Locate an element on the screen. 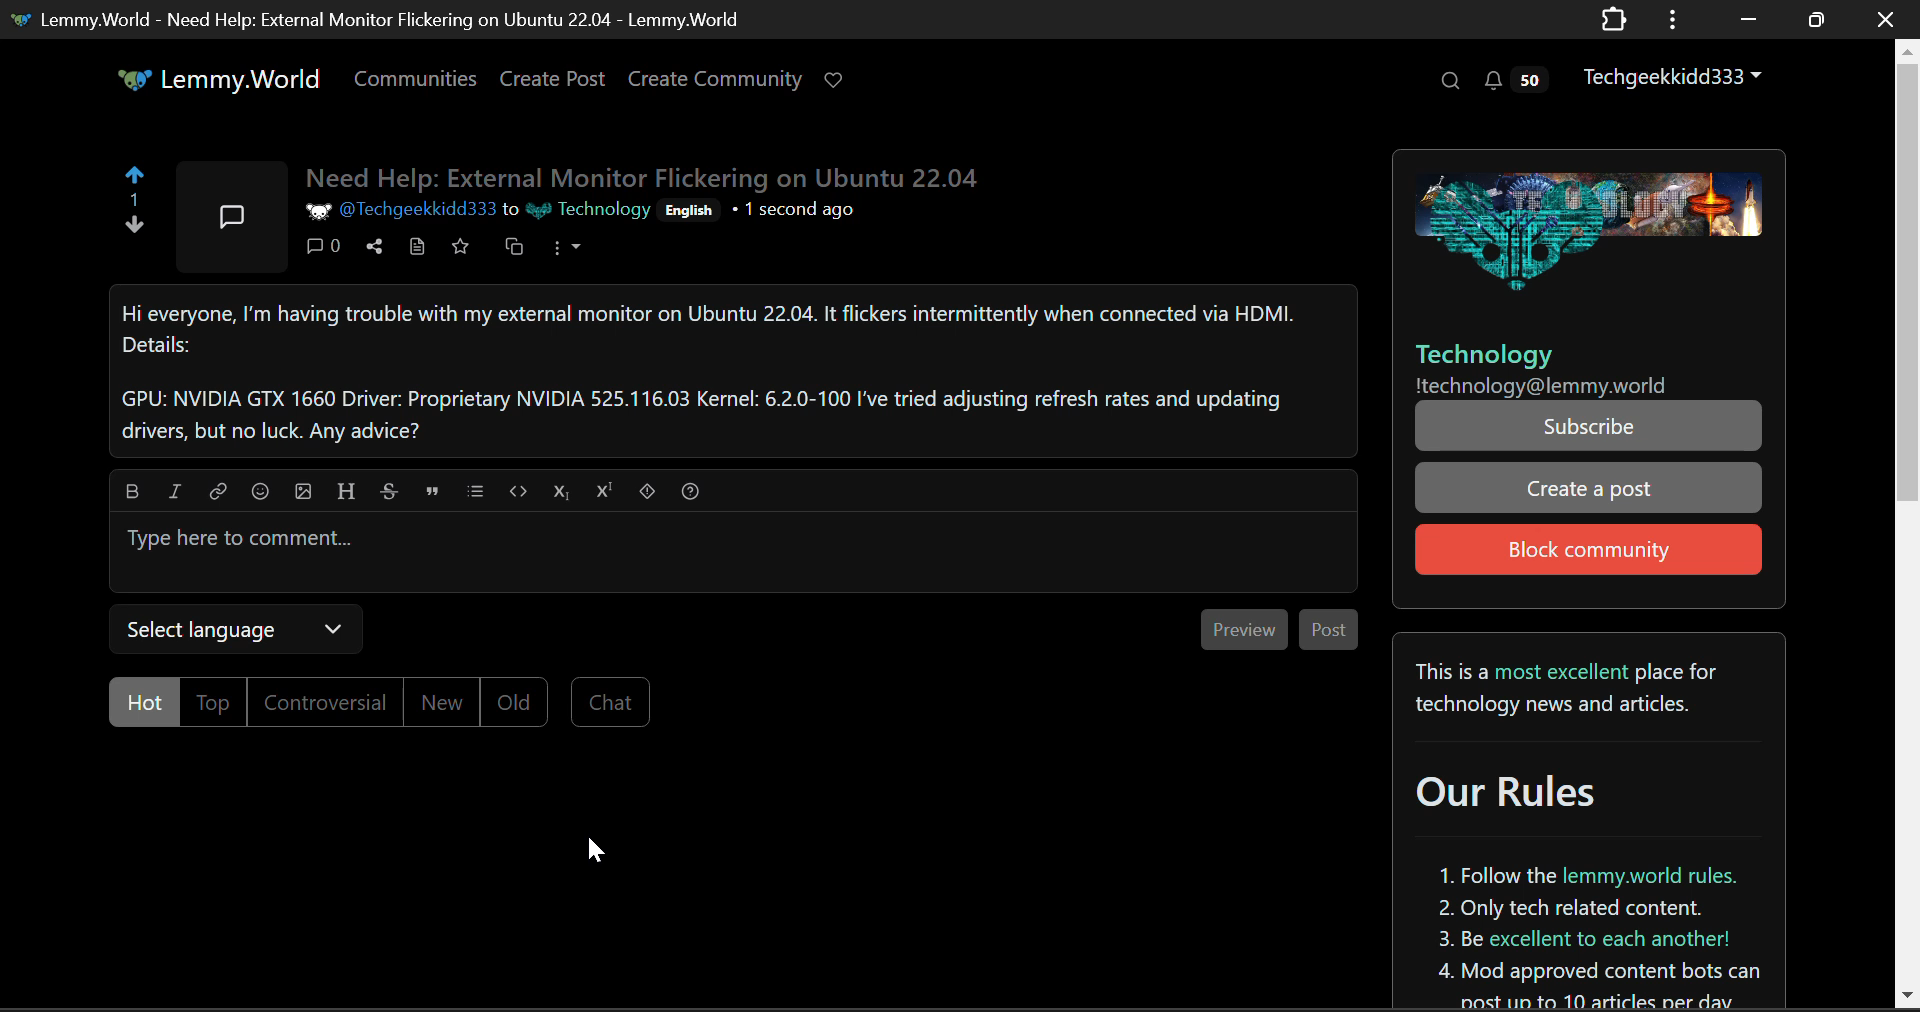 This screenshot has width=1920, height=1012. Cursor Position AFTER_LAST_ACTION is located at coordinates (595, 849).